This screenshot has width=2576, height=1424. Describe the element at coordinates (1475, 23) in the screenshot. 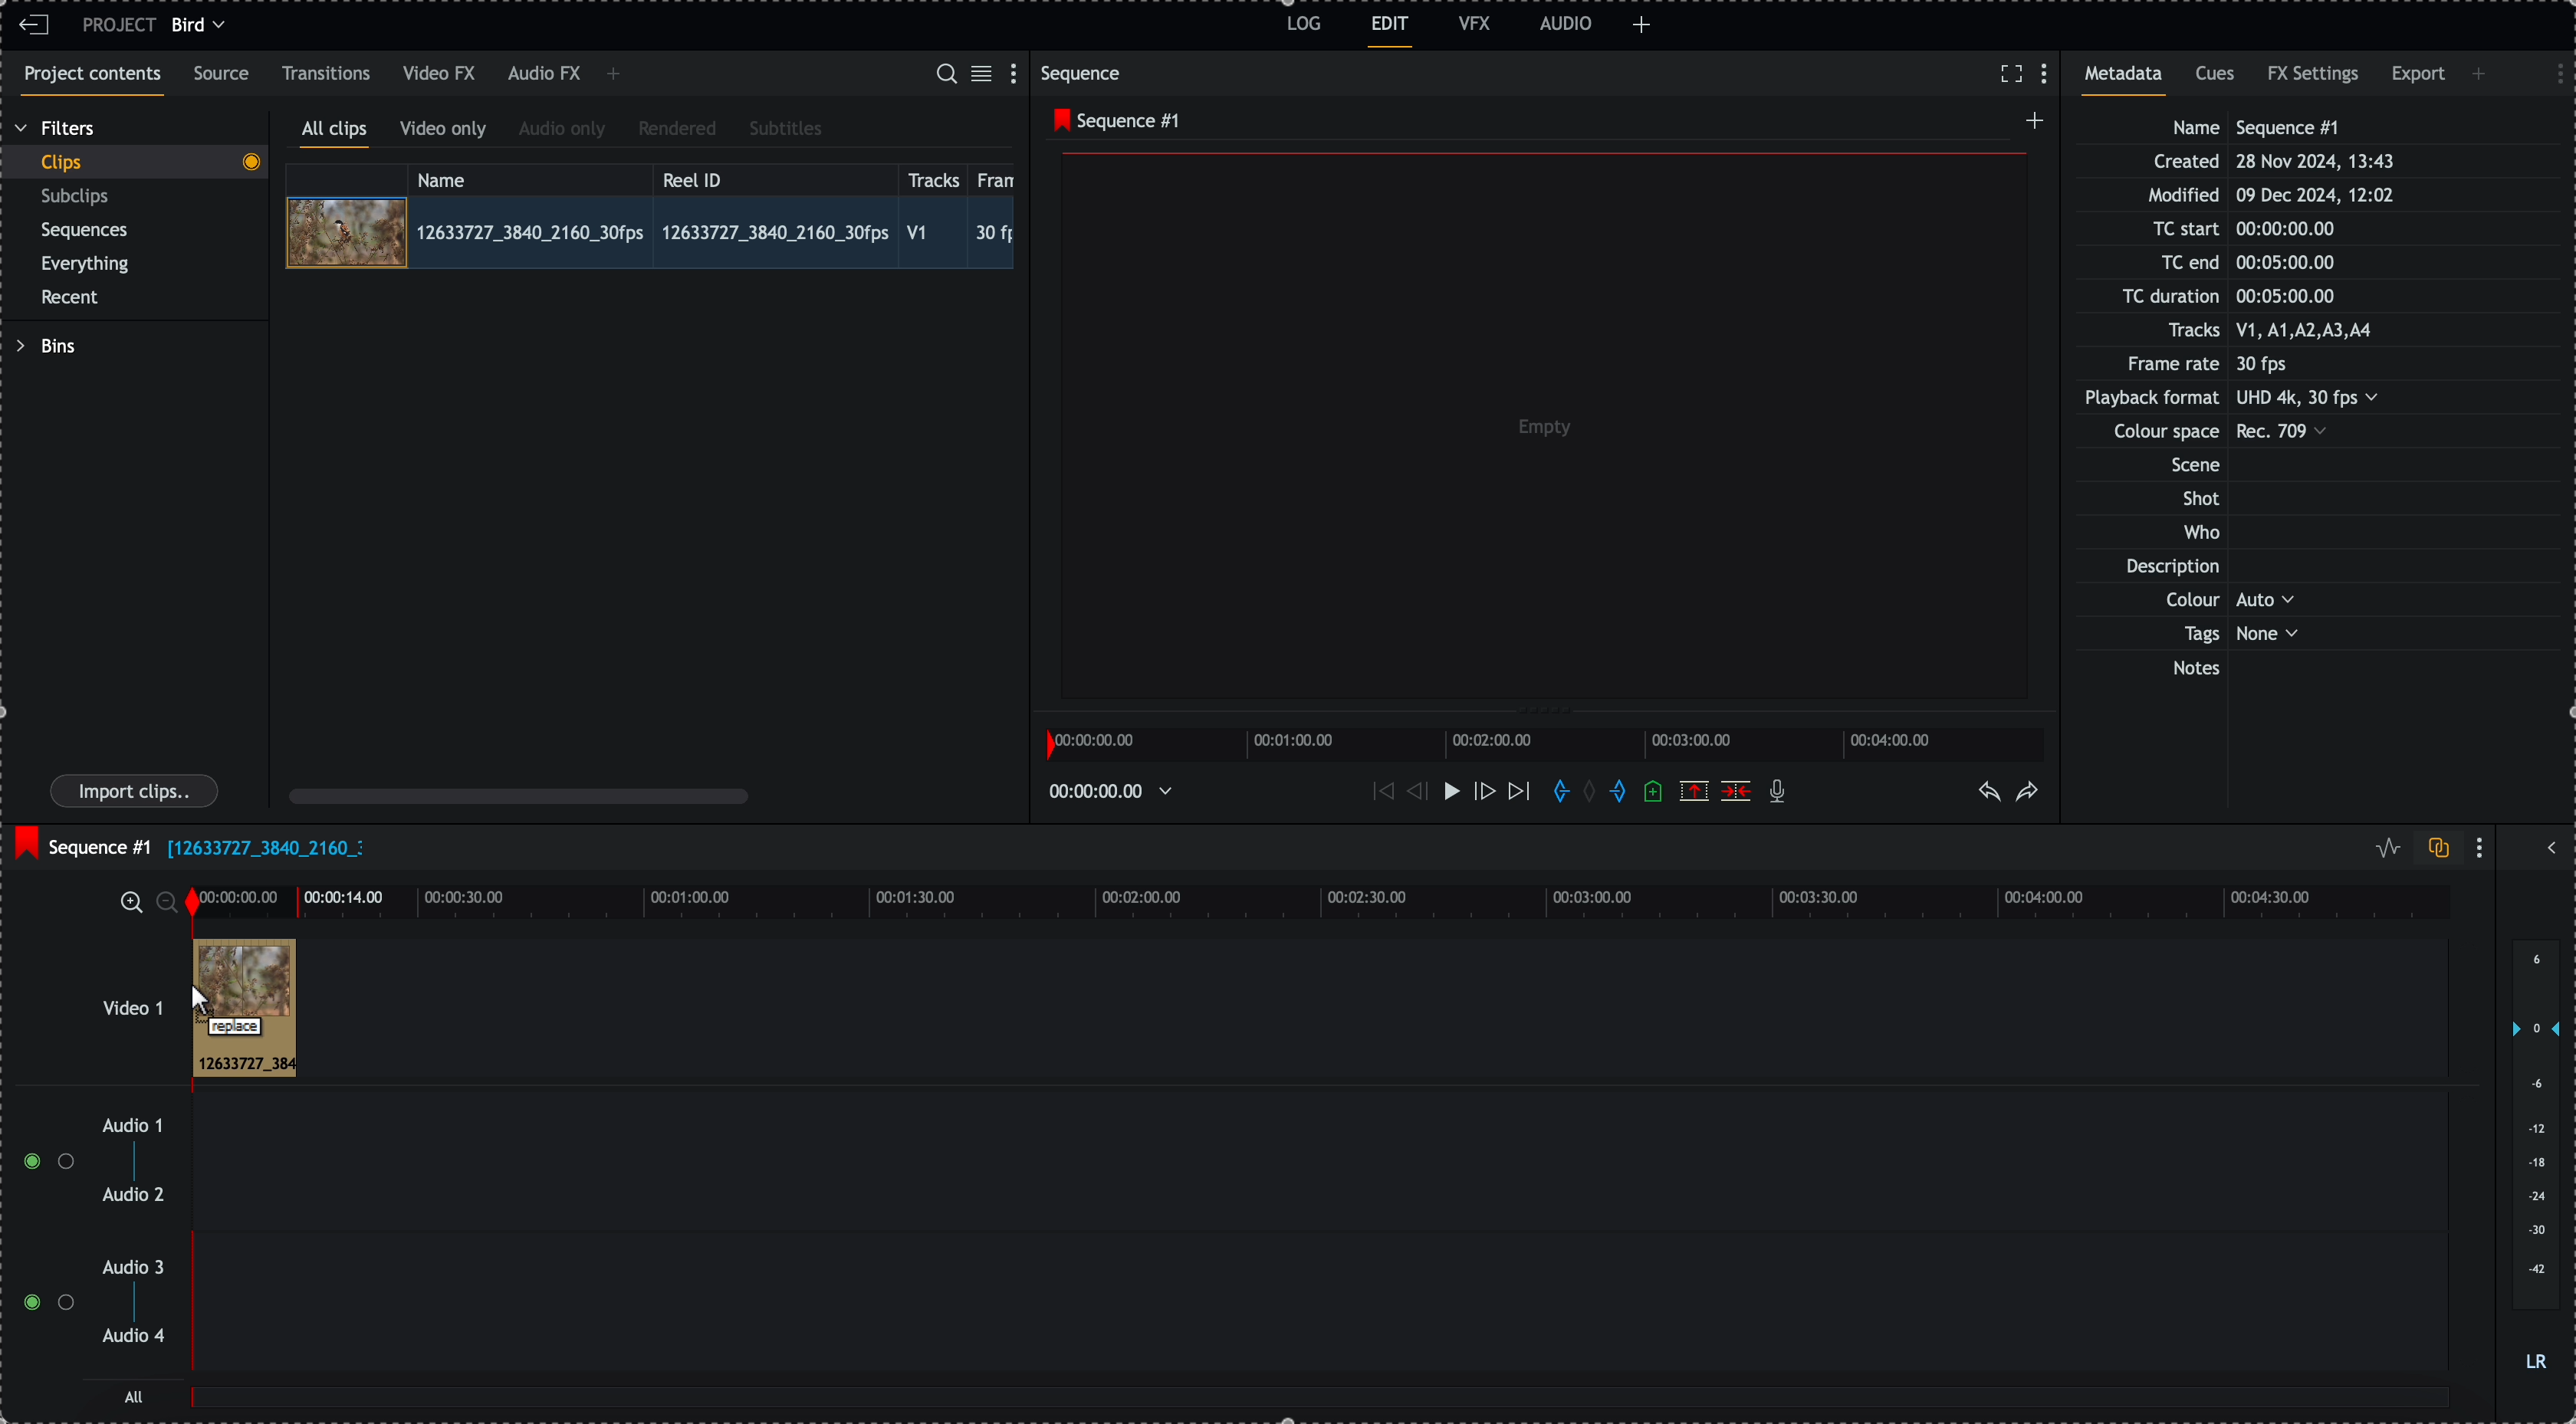

I see `VFX` at that location.